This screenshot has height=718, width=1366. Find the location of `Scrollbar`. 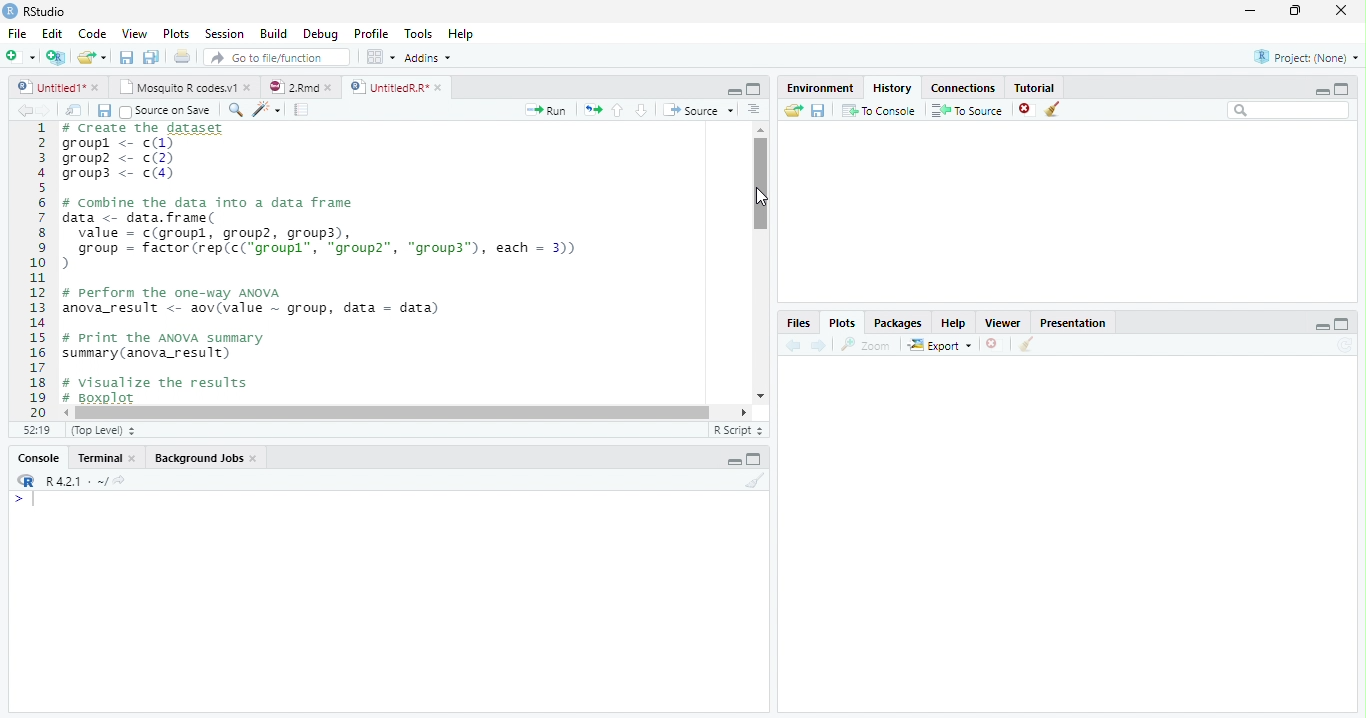

Scrollbar is located at coordinates (408, 411).